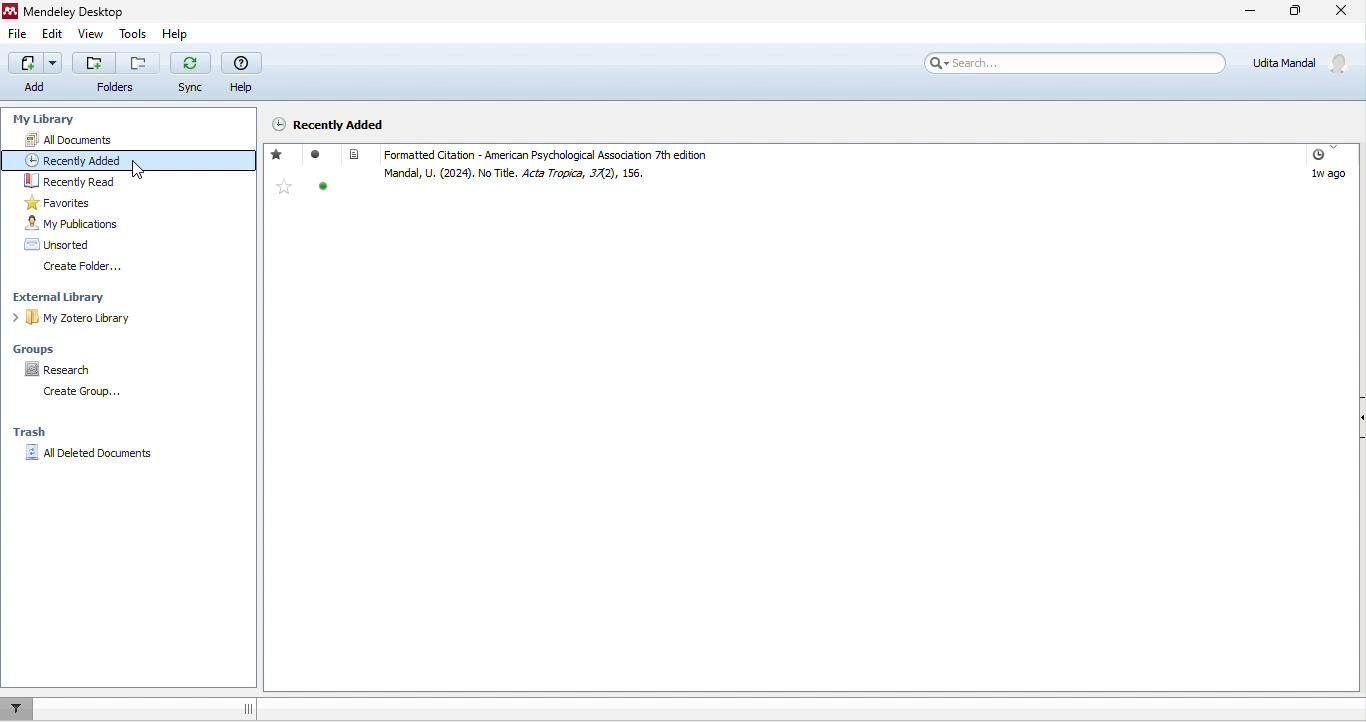 This screenshot has width=1366, height=722. Describe the element at coordinates (1303, 62) in the screenshot. I see `account` at that location.